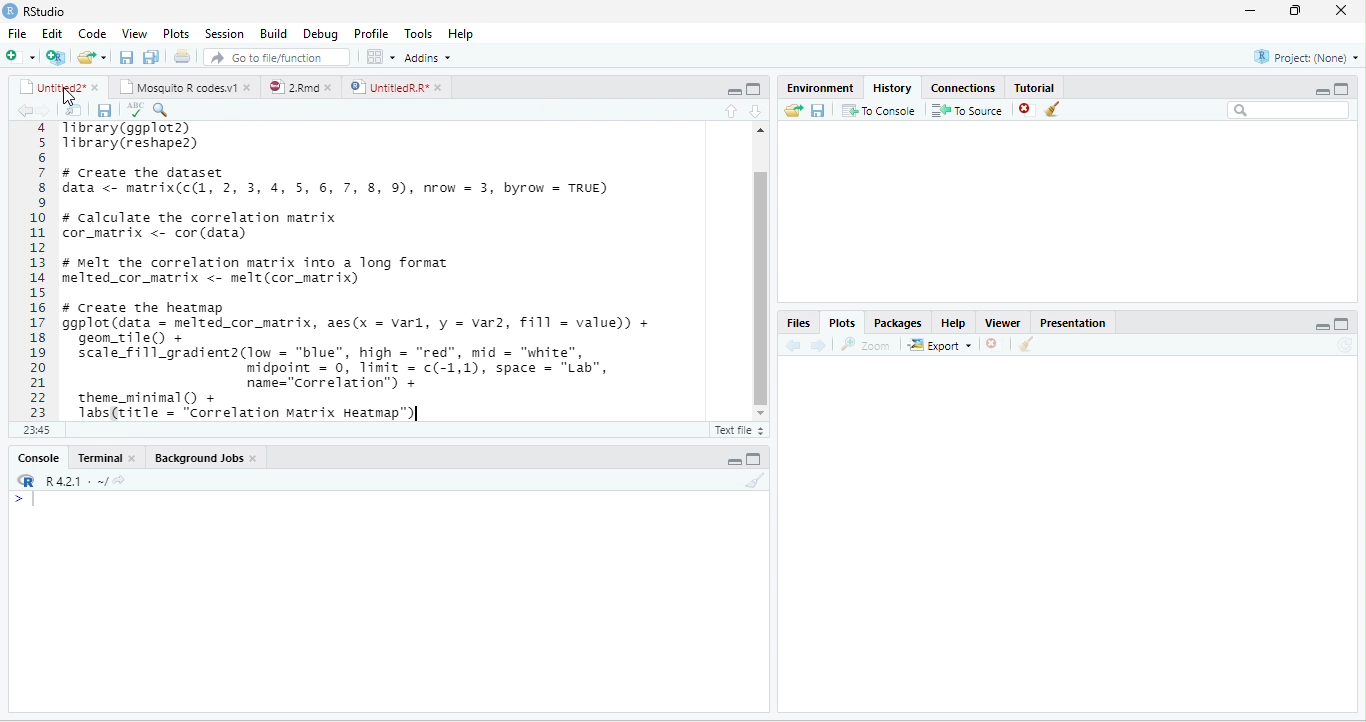 The image size is (1366, 722). What do you see at coordinates (153, 55) in the screenshot?
I see `` at bounding box center [153, 55].